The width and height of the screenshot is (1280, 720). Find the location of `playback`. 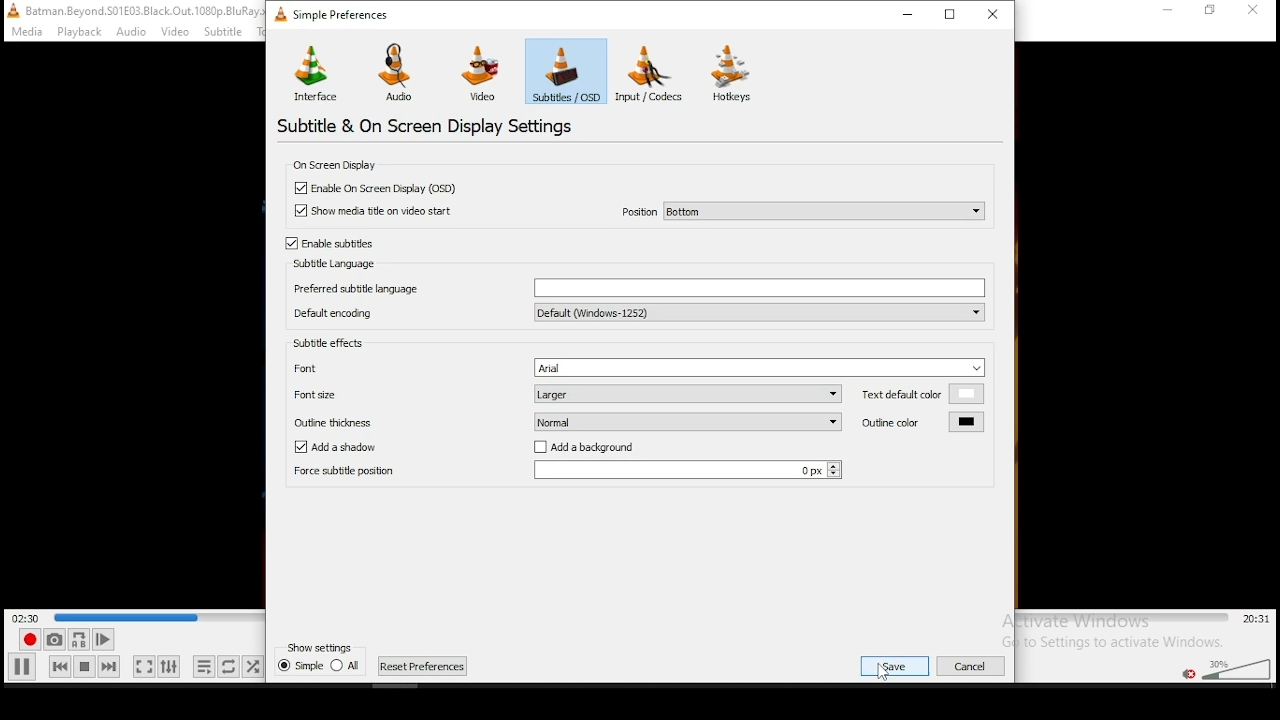

playback is located at coordinates (81, 32).